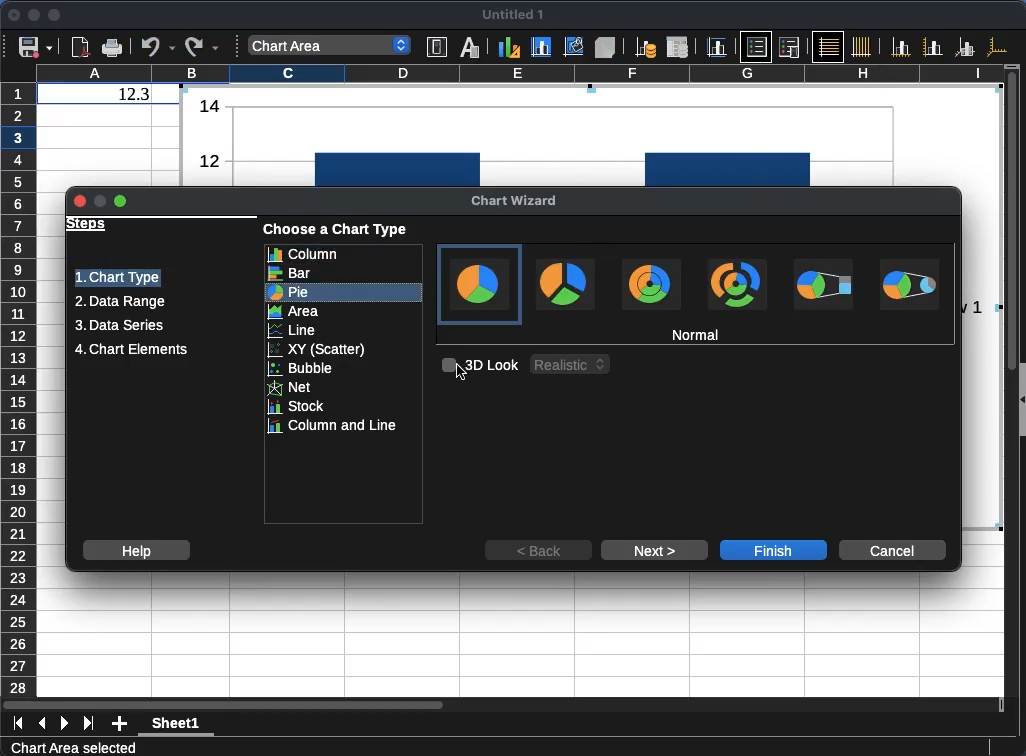 The width and height of the screenshot is (1026, 756). I want to click on line, so click(344, 331).